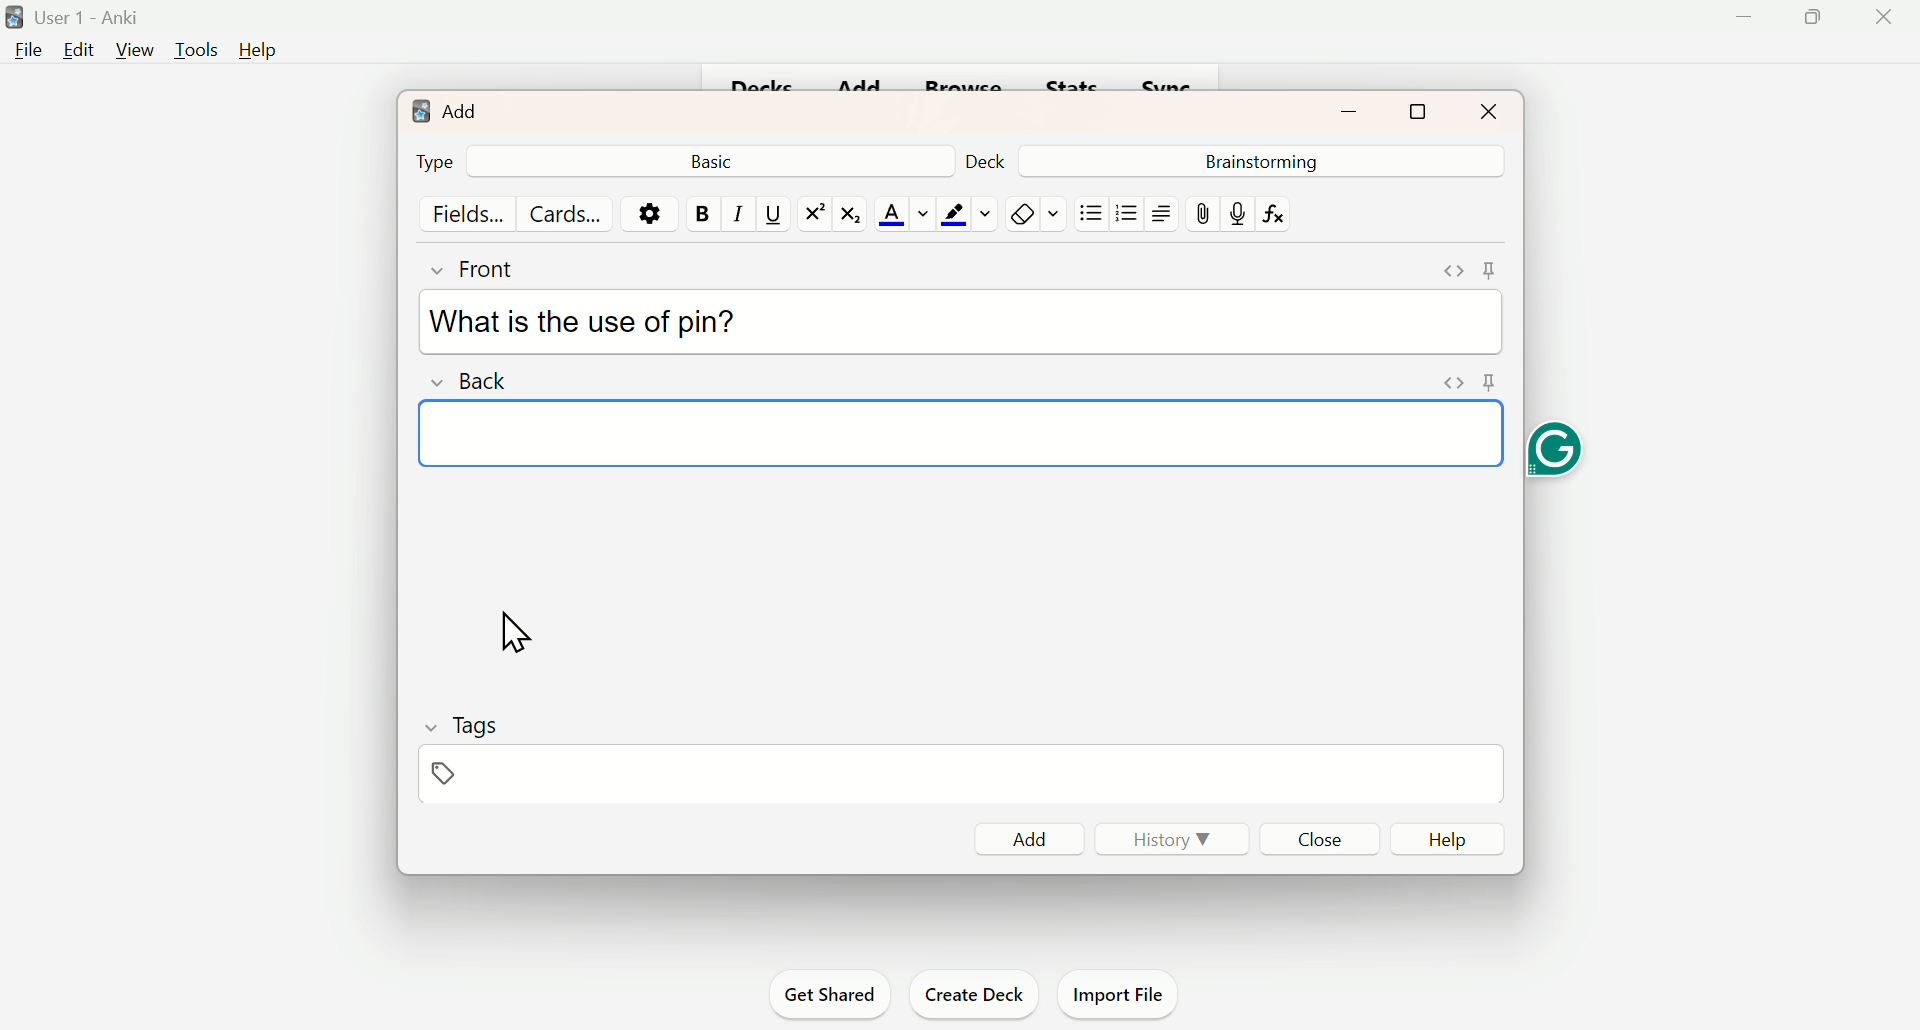 The width and height of the screenshot is (1920, 1030). What do you see at coordinates (1258, 160) in the screenshot?
I see `Brainstorming` at bounding box center [1258, 160].